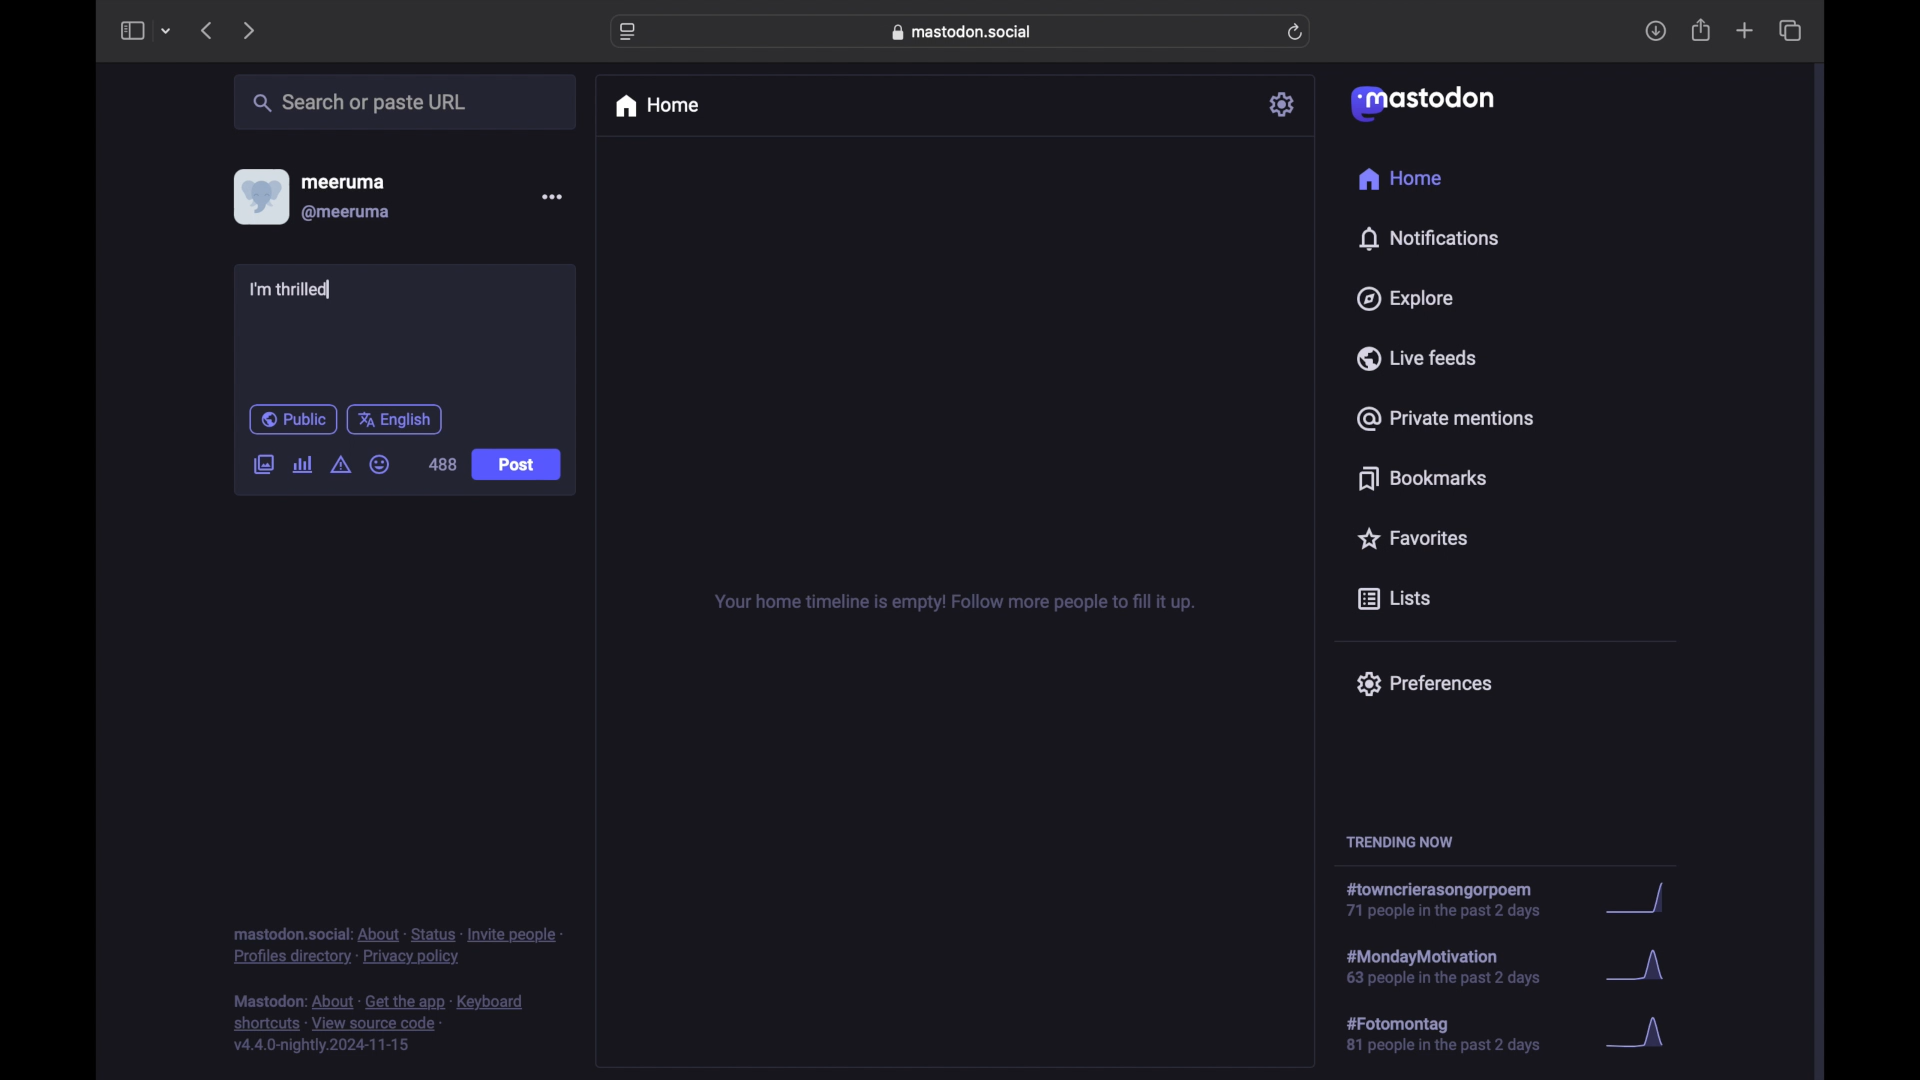 This screenshot has height=1080, width=1920. Describe the element at coordinates (962, 32) in the screenshot. I see `web address` at that location.